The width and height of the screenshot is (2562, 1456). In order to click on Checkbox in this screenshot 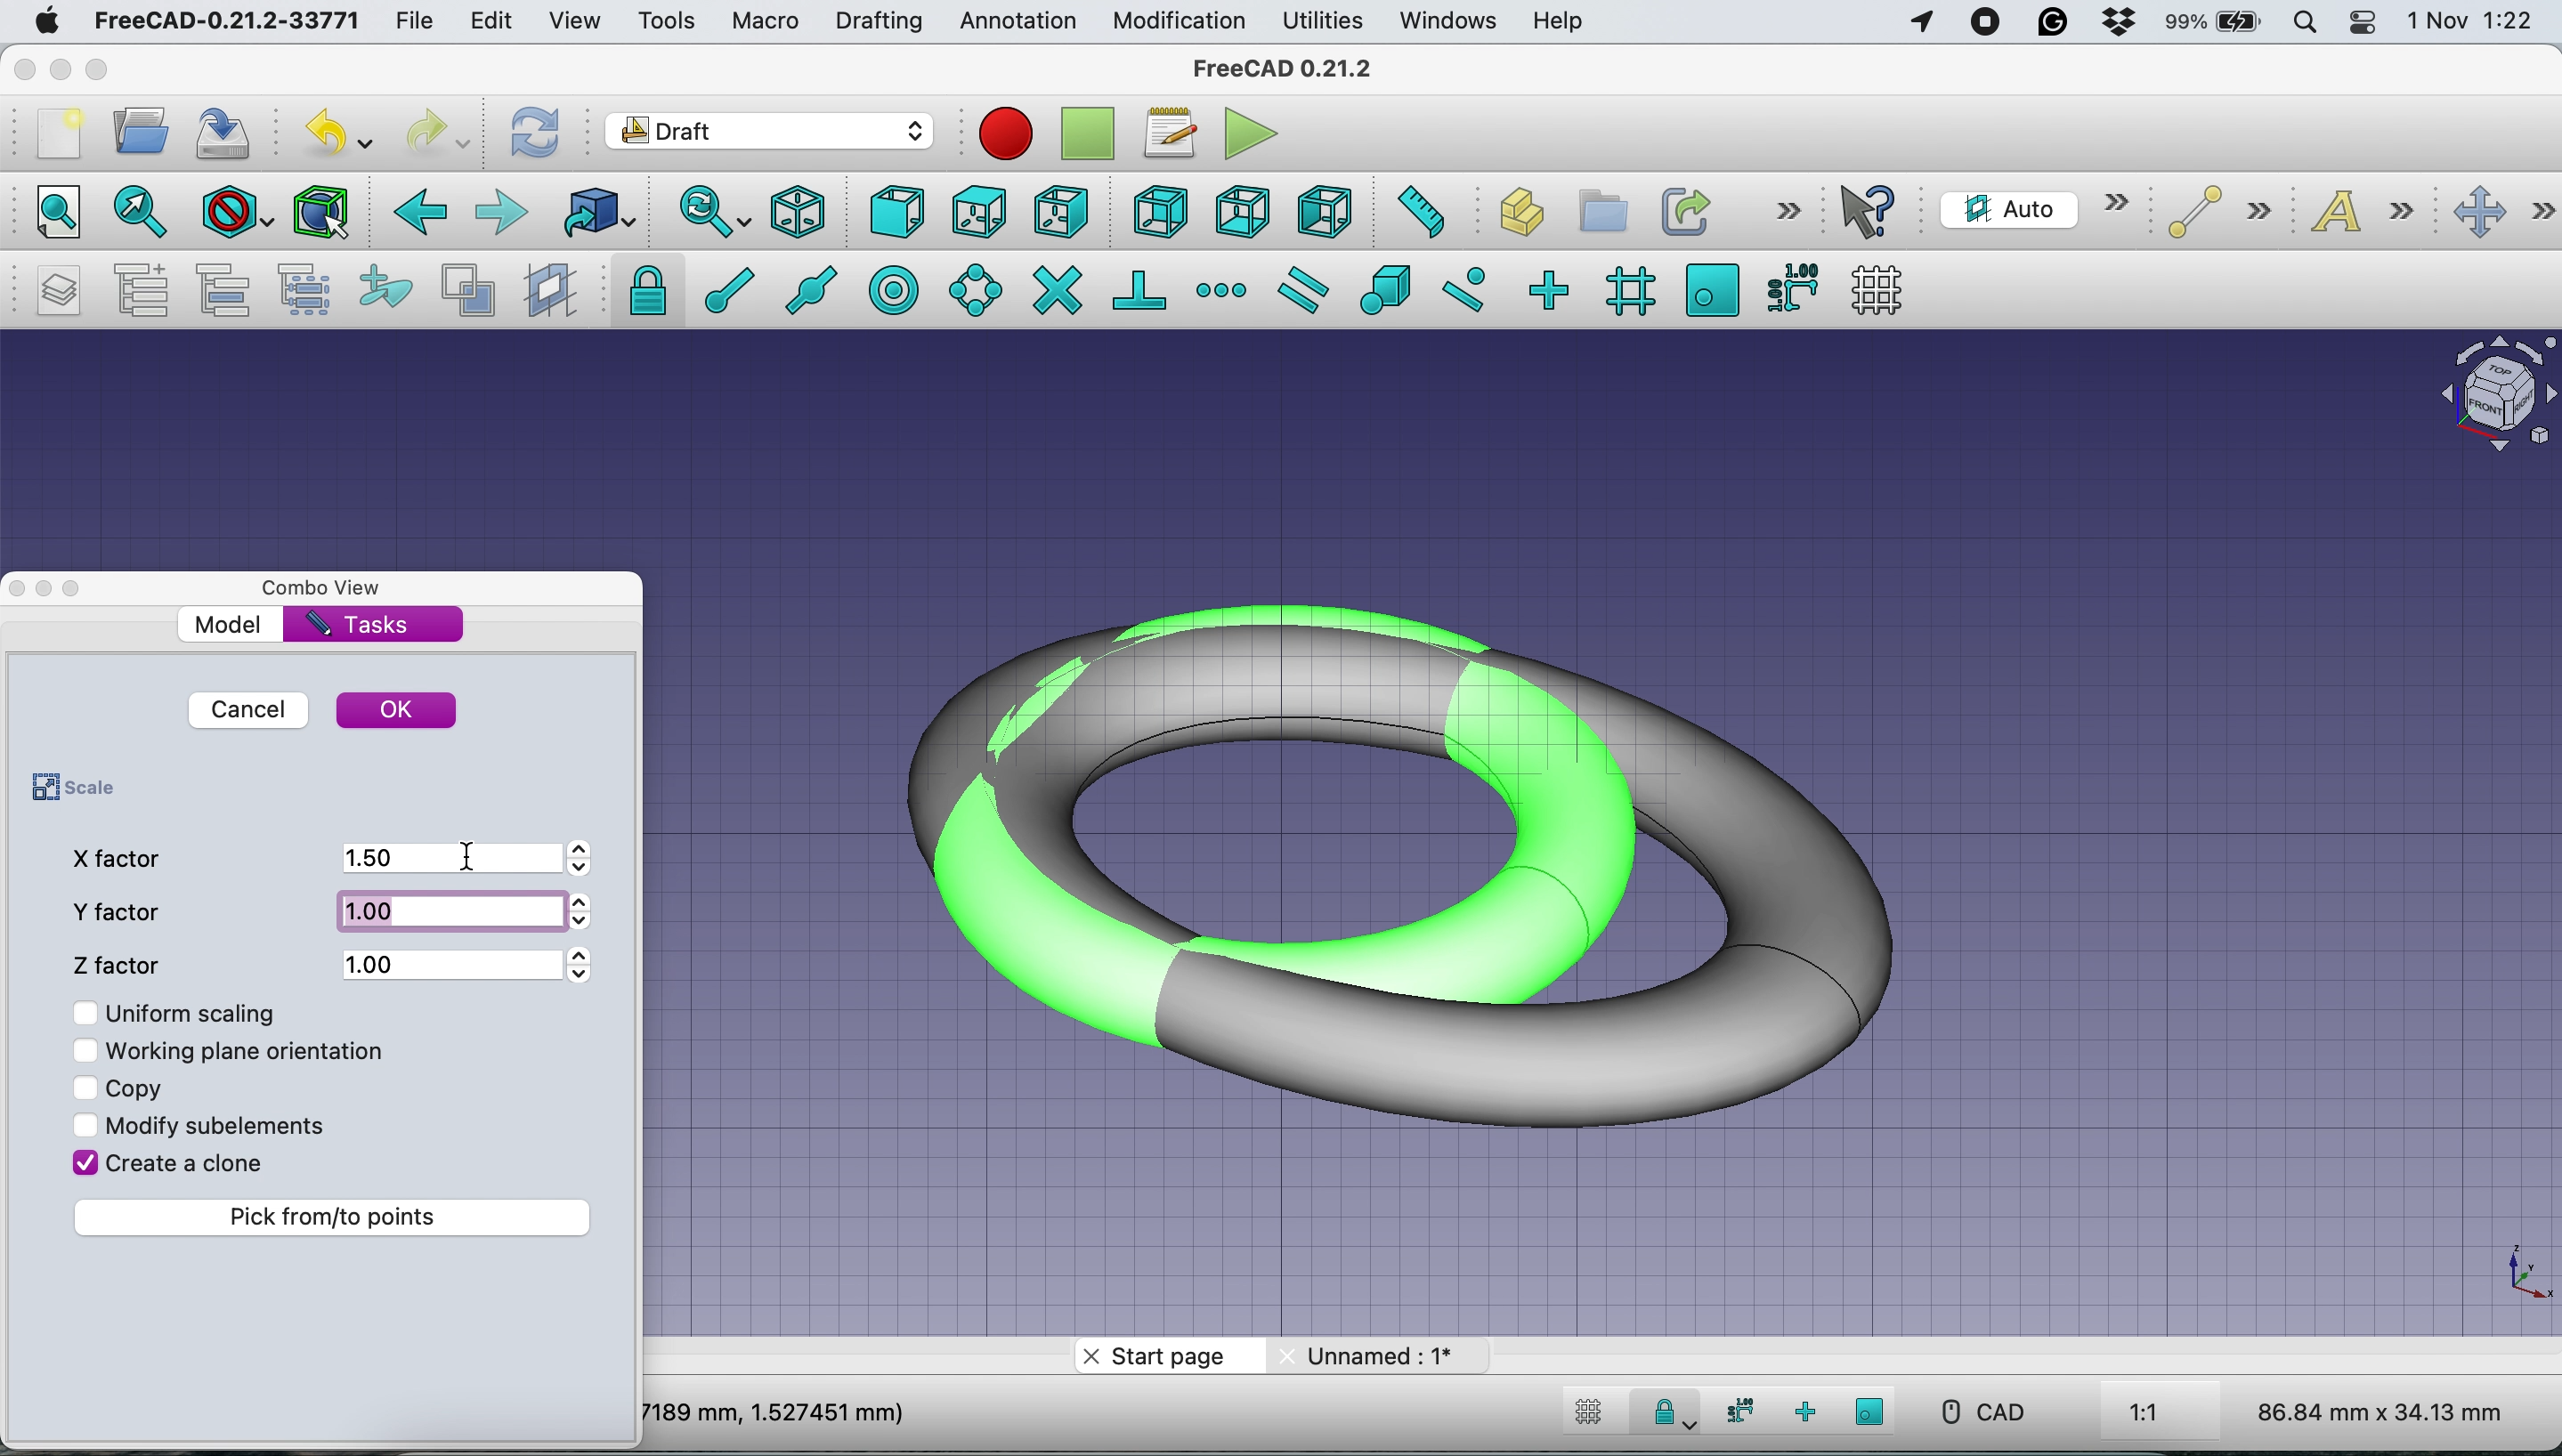, I will do `click(83, 1160)`.